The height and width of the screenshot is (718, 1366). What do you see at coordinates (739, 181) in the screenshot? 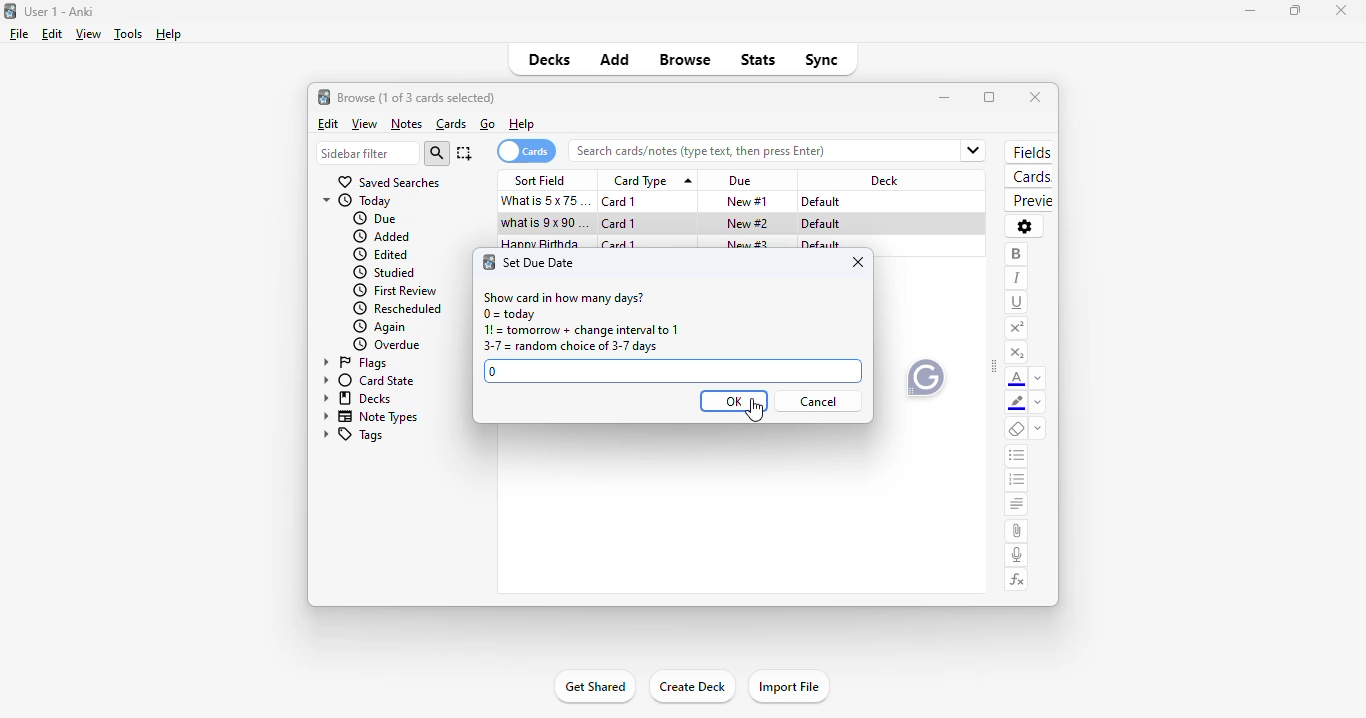
I see `due` at bounding box center [739, 181].